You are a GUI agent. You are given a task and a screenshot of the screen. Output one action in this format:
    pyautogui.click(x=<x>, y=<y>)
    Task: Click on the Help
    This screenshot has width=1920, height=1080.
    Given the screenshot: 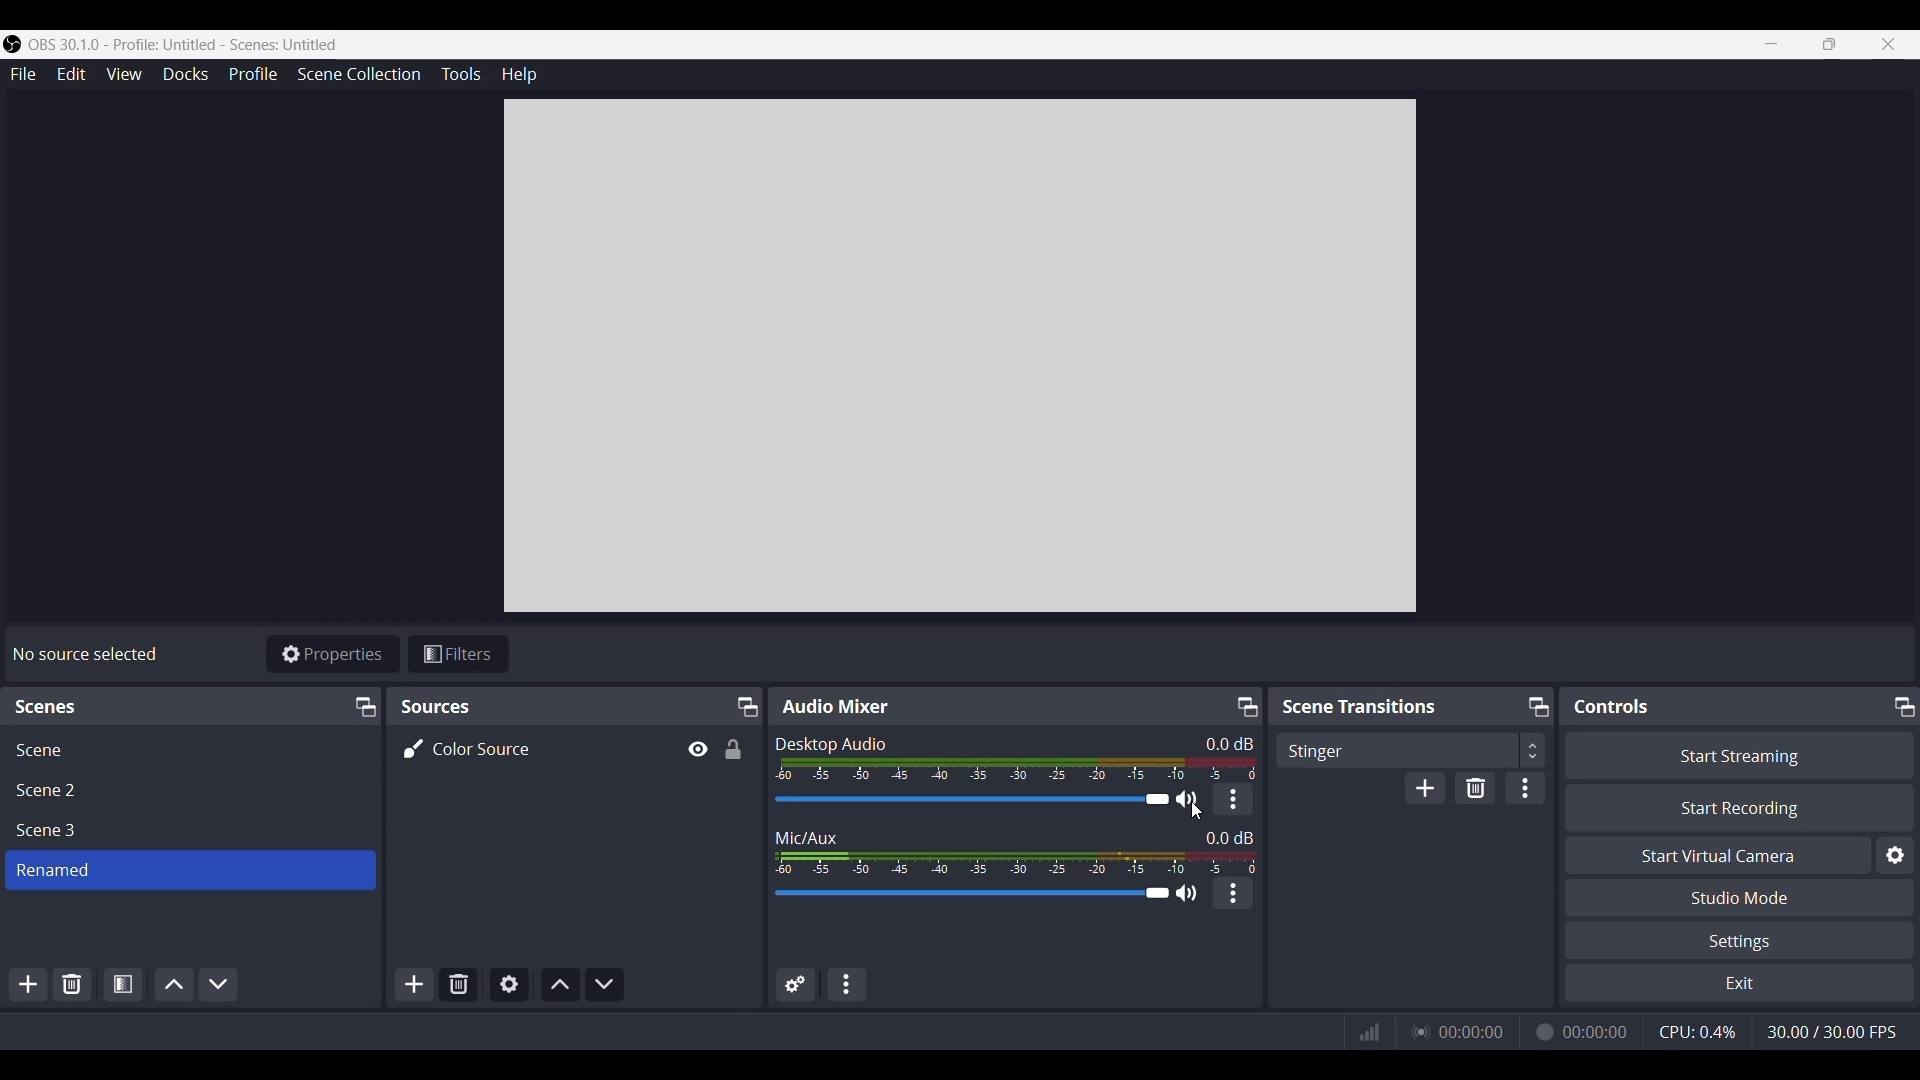 What is the action you would take?
    pyautogui.click(x=519, y=74)
    